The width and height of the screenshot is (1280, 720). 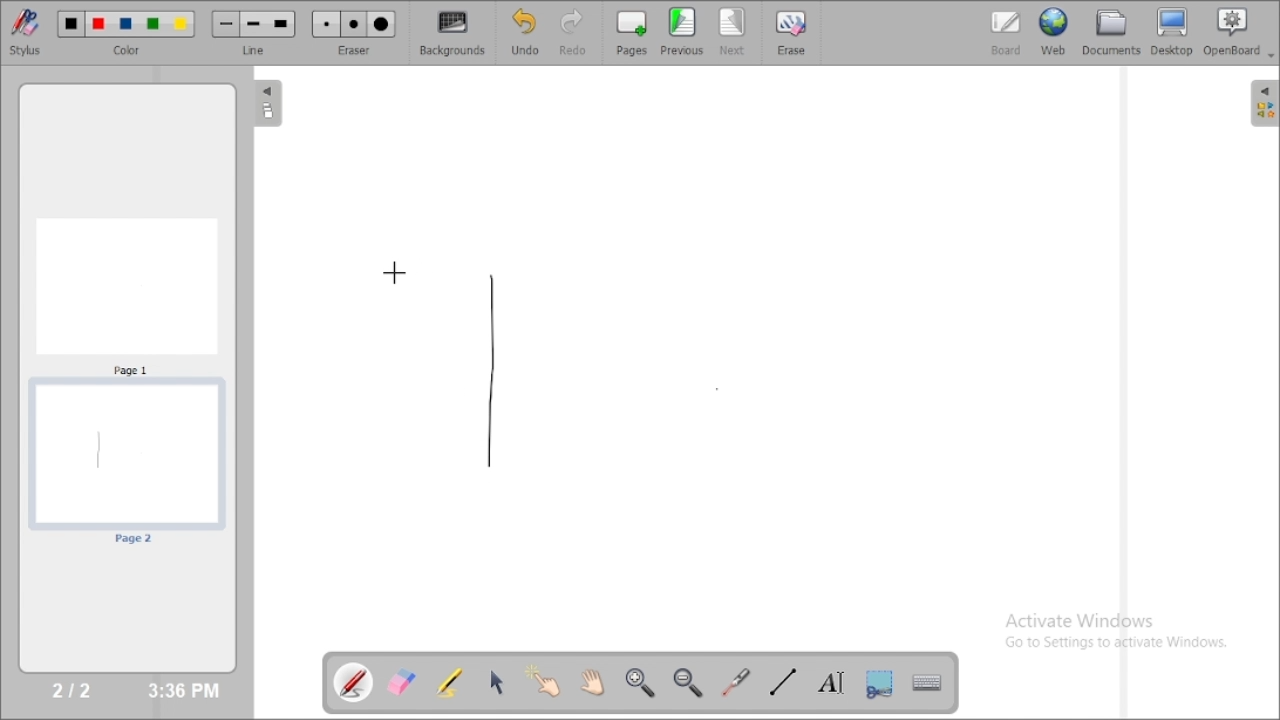 I want to click on Large line, so click(x=282, y=25).